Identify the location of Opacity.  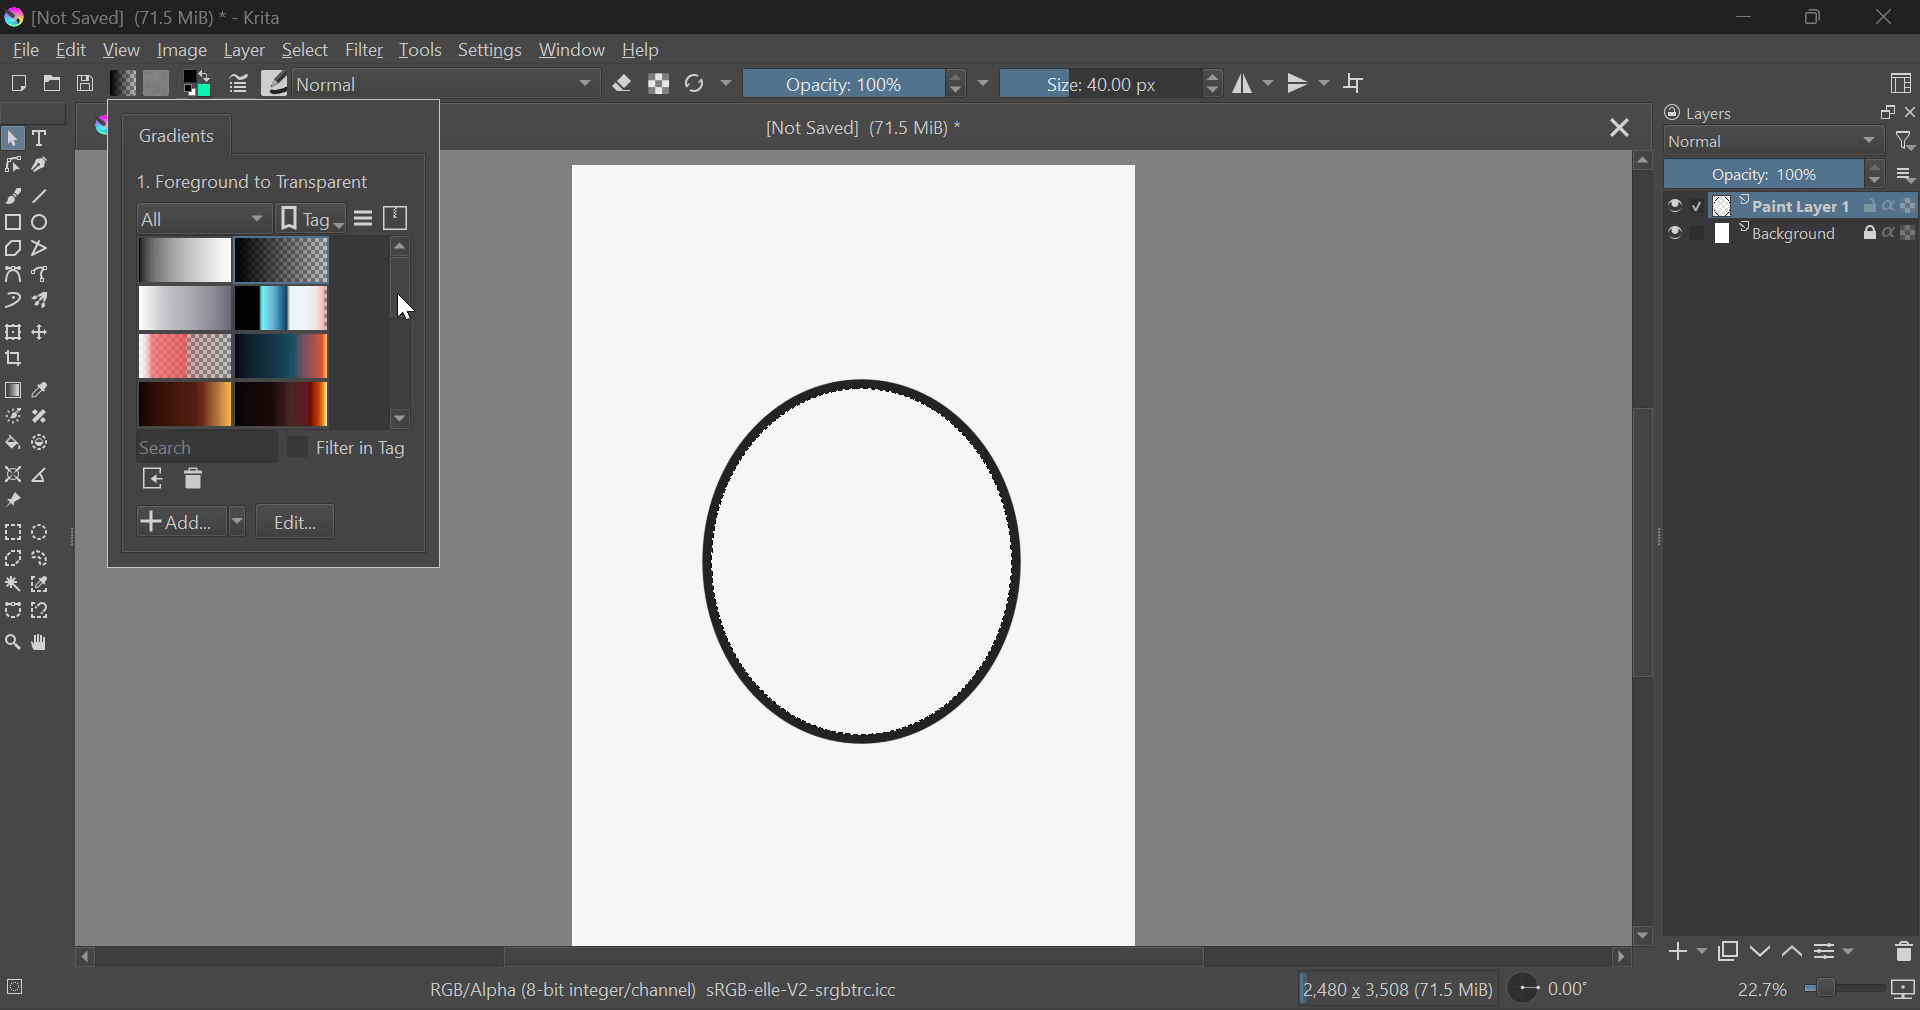
(1771, 175).